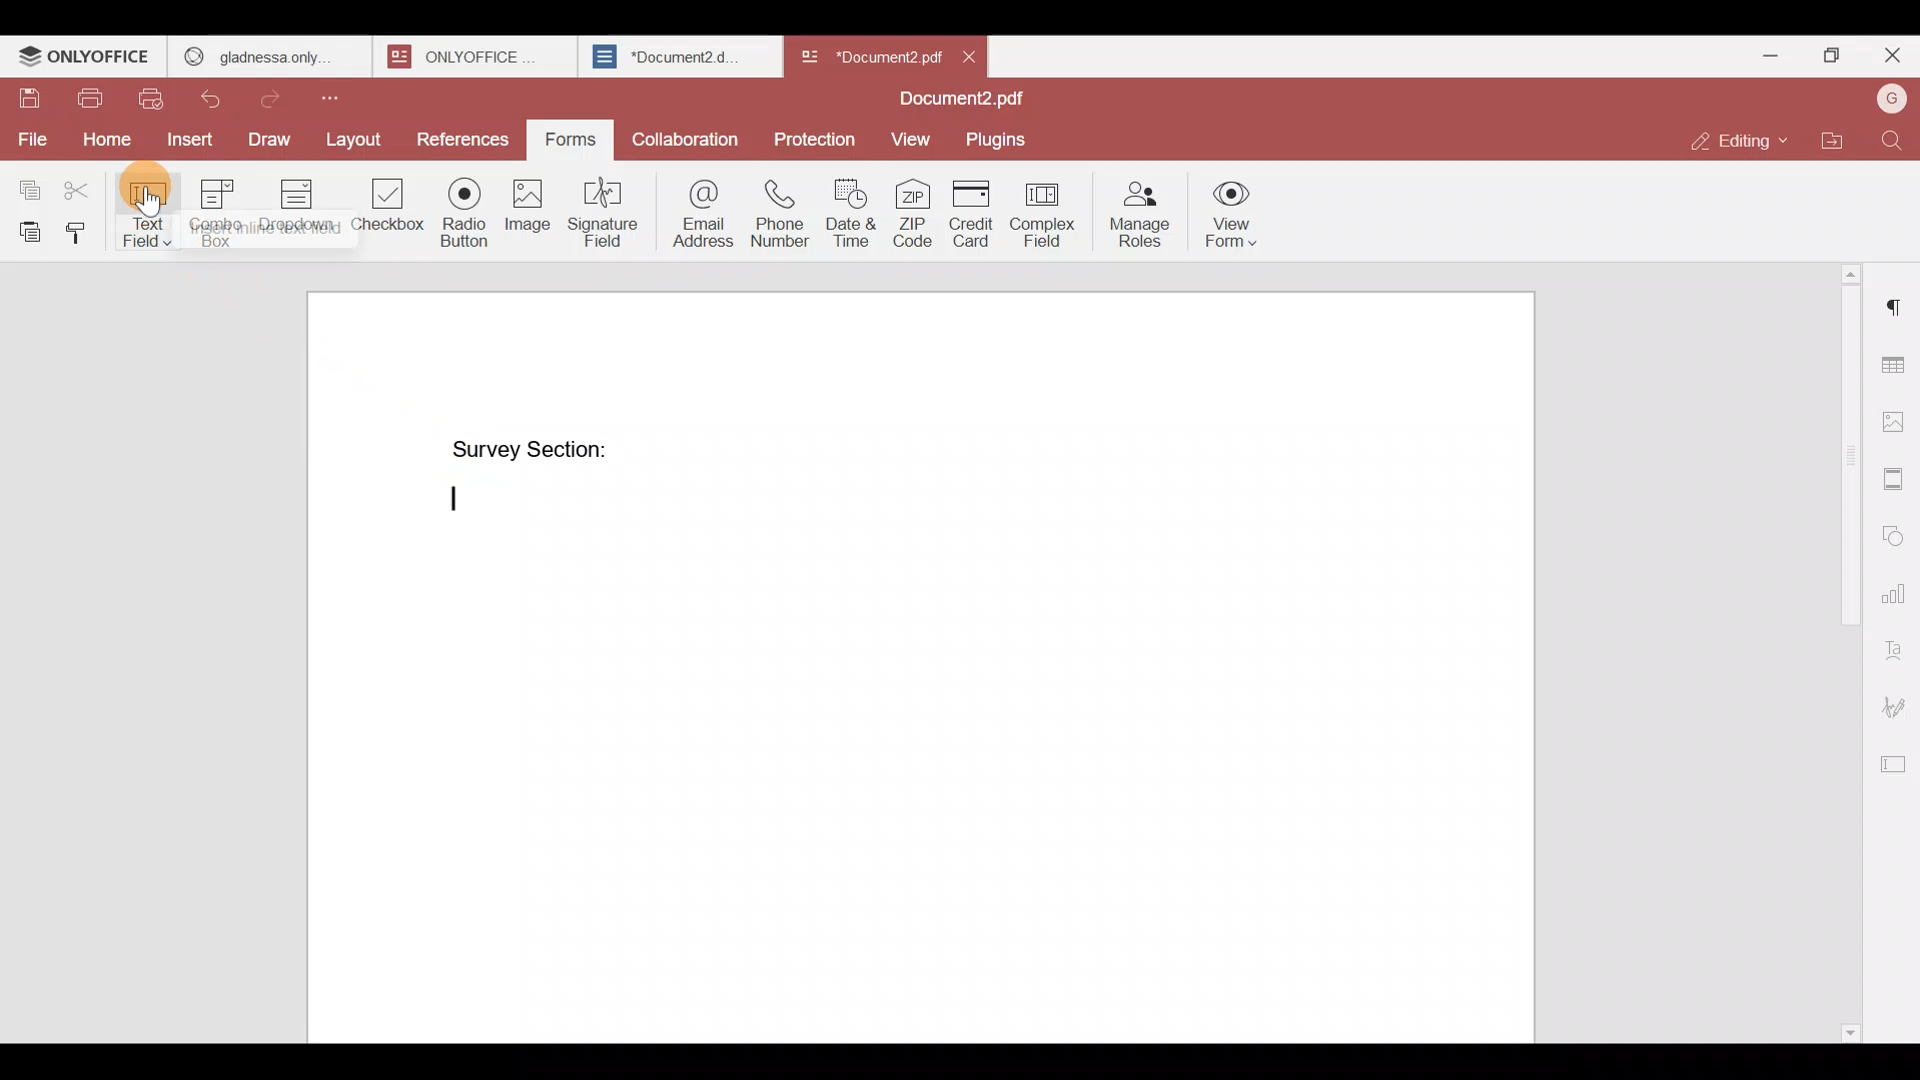 This screenshot has width=1920, height=1080. I want to click on Chart settings, so click(1896, 594).